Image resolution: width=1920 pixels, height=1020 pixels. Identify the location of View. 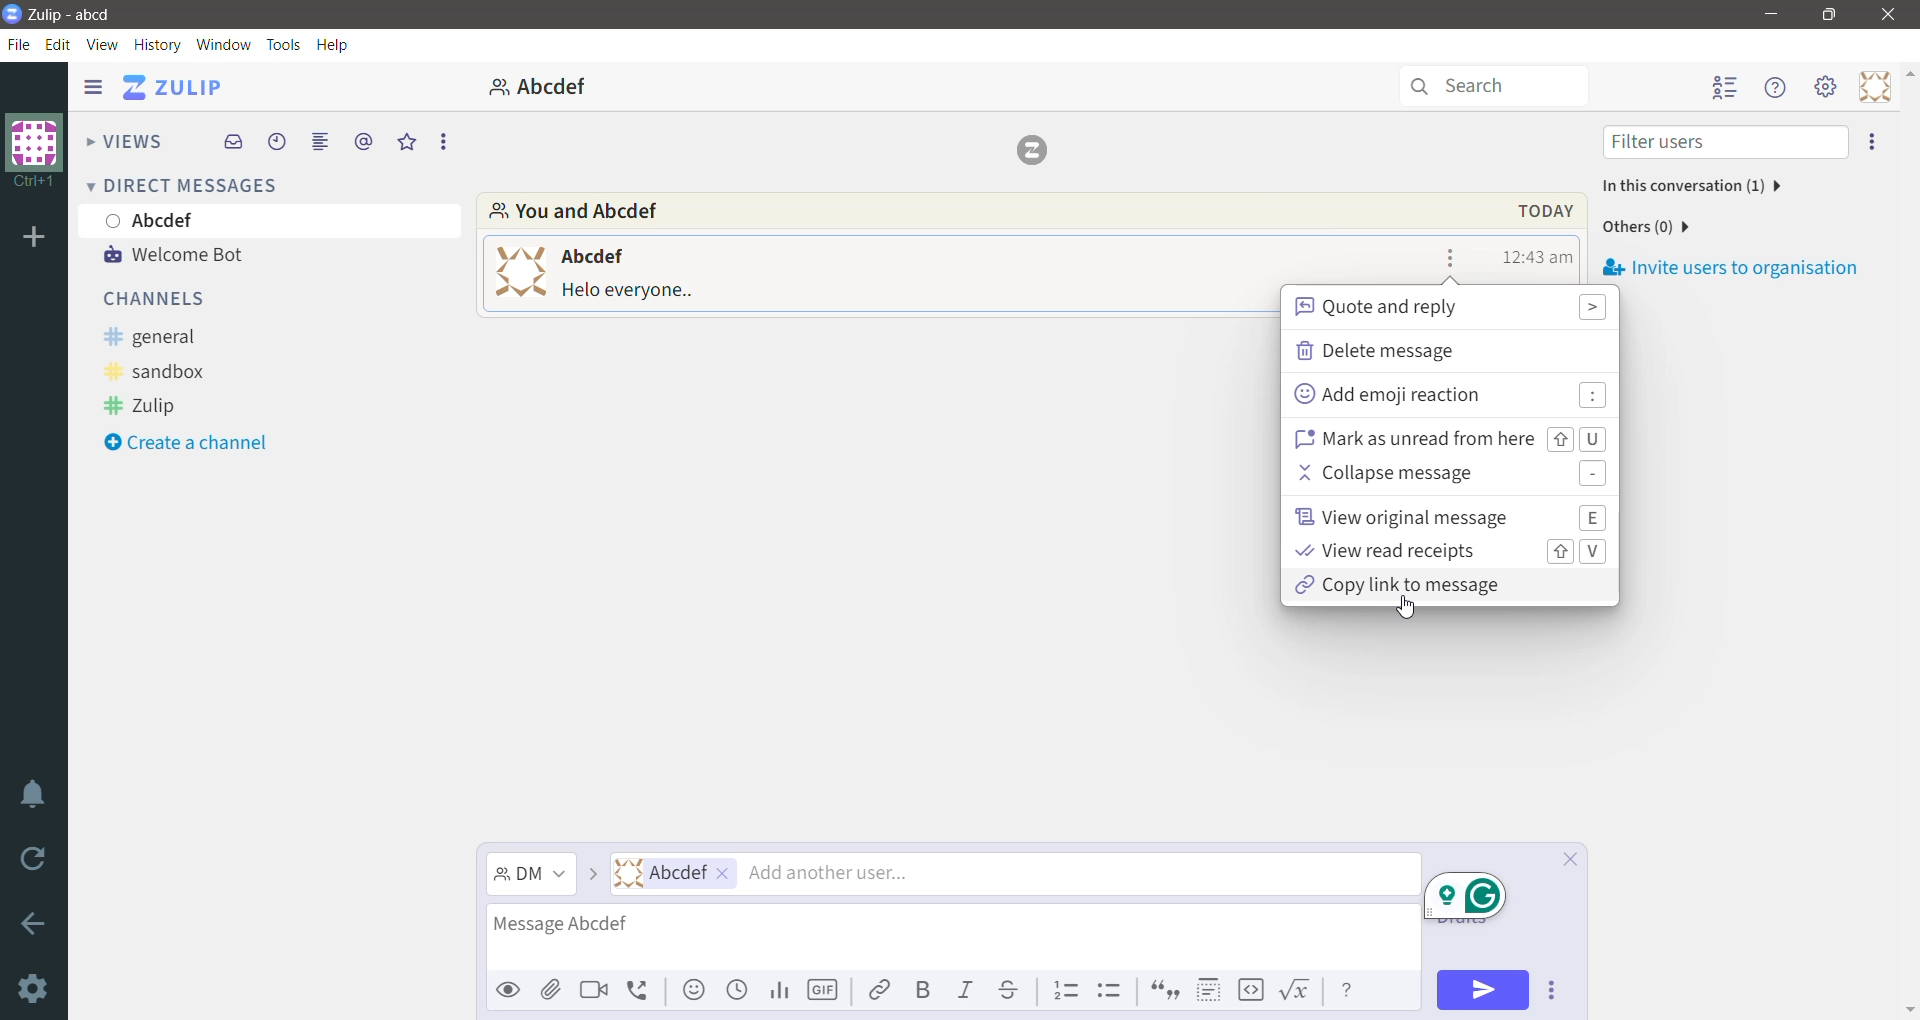
(103, 44).